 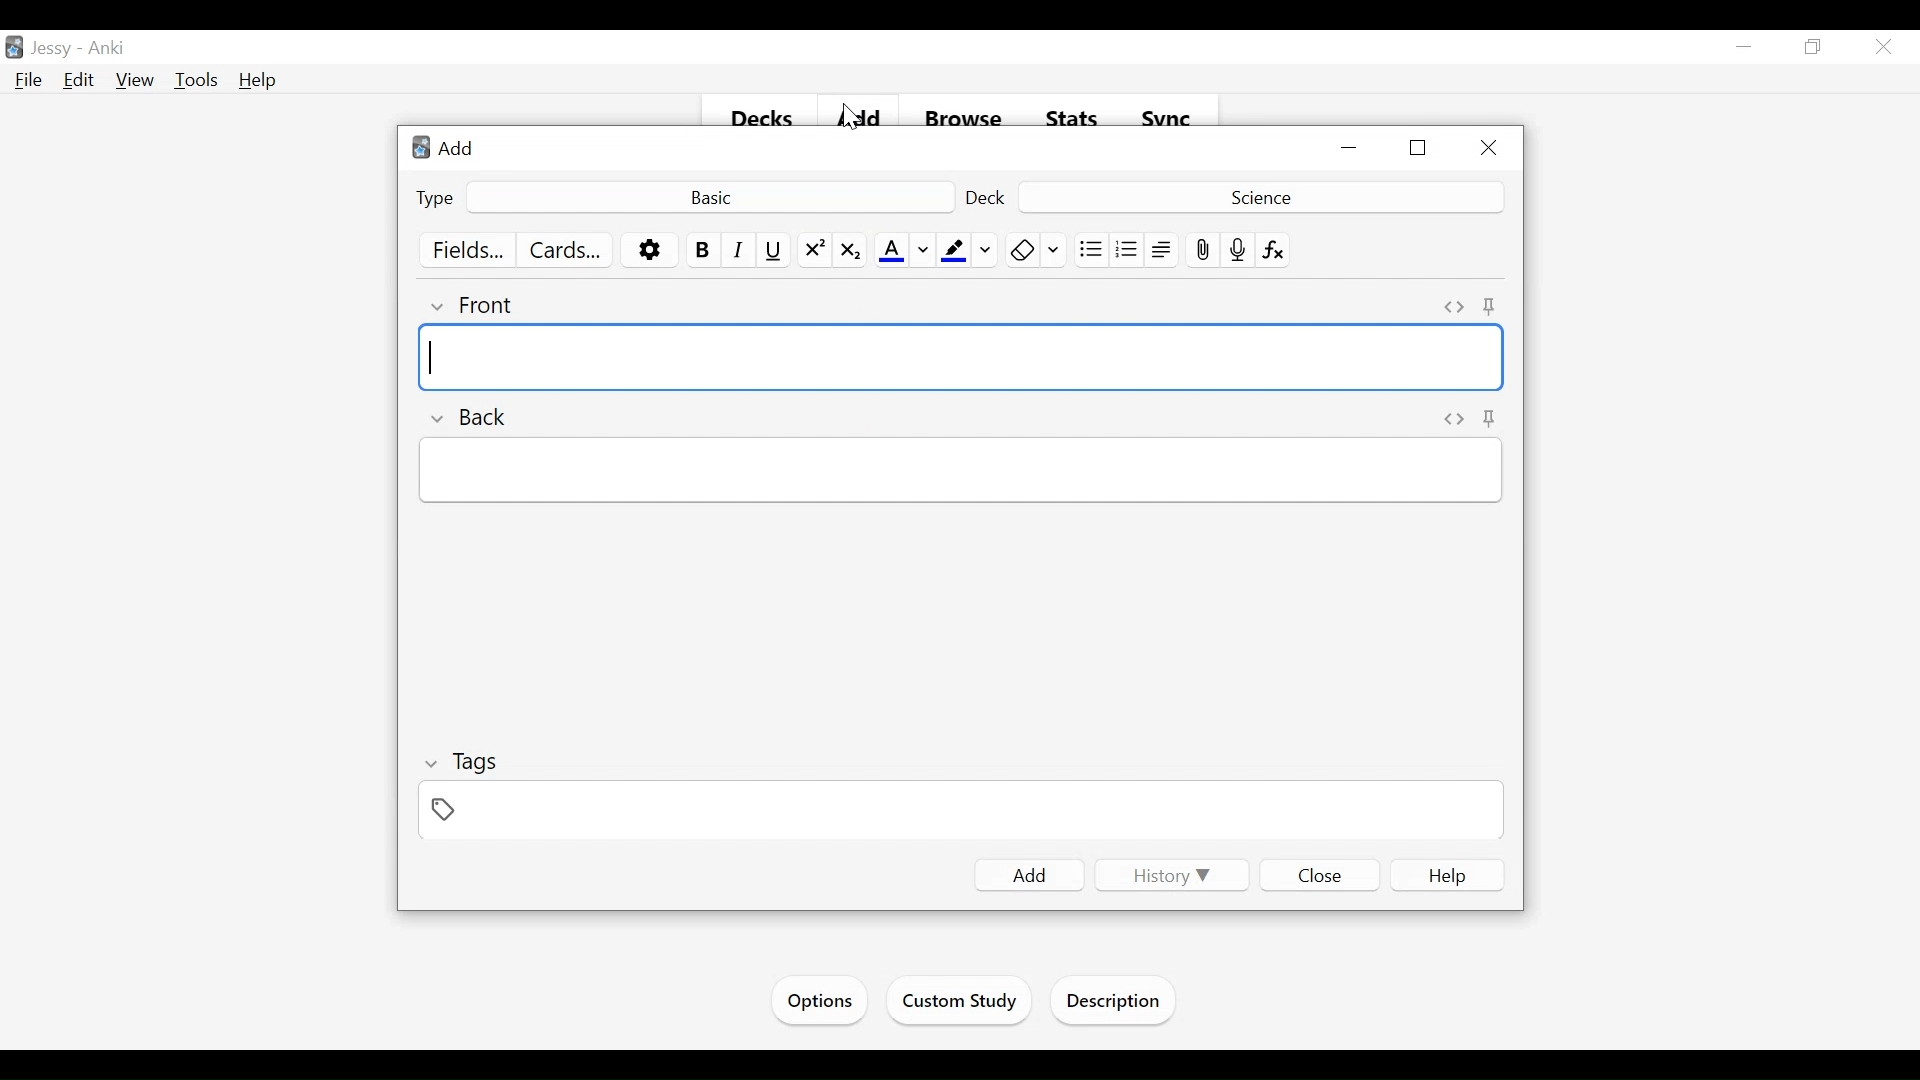 I want to click on Ordered list, so click(x=1127, y=250).